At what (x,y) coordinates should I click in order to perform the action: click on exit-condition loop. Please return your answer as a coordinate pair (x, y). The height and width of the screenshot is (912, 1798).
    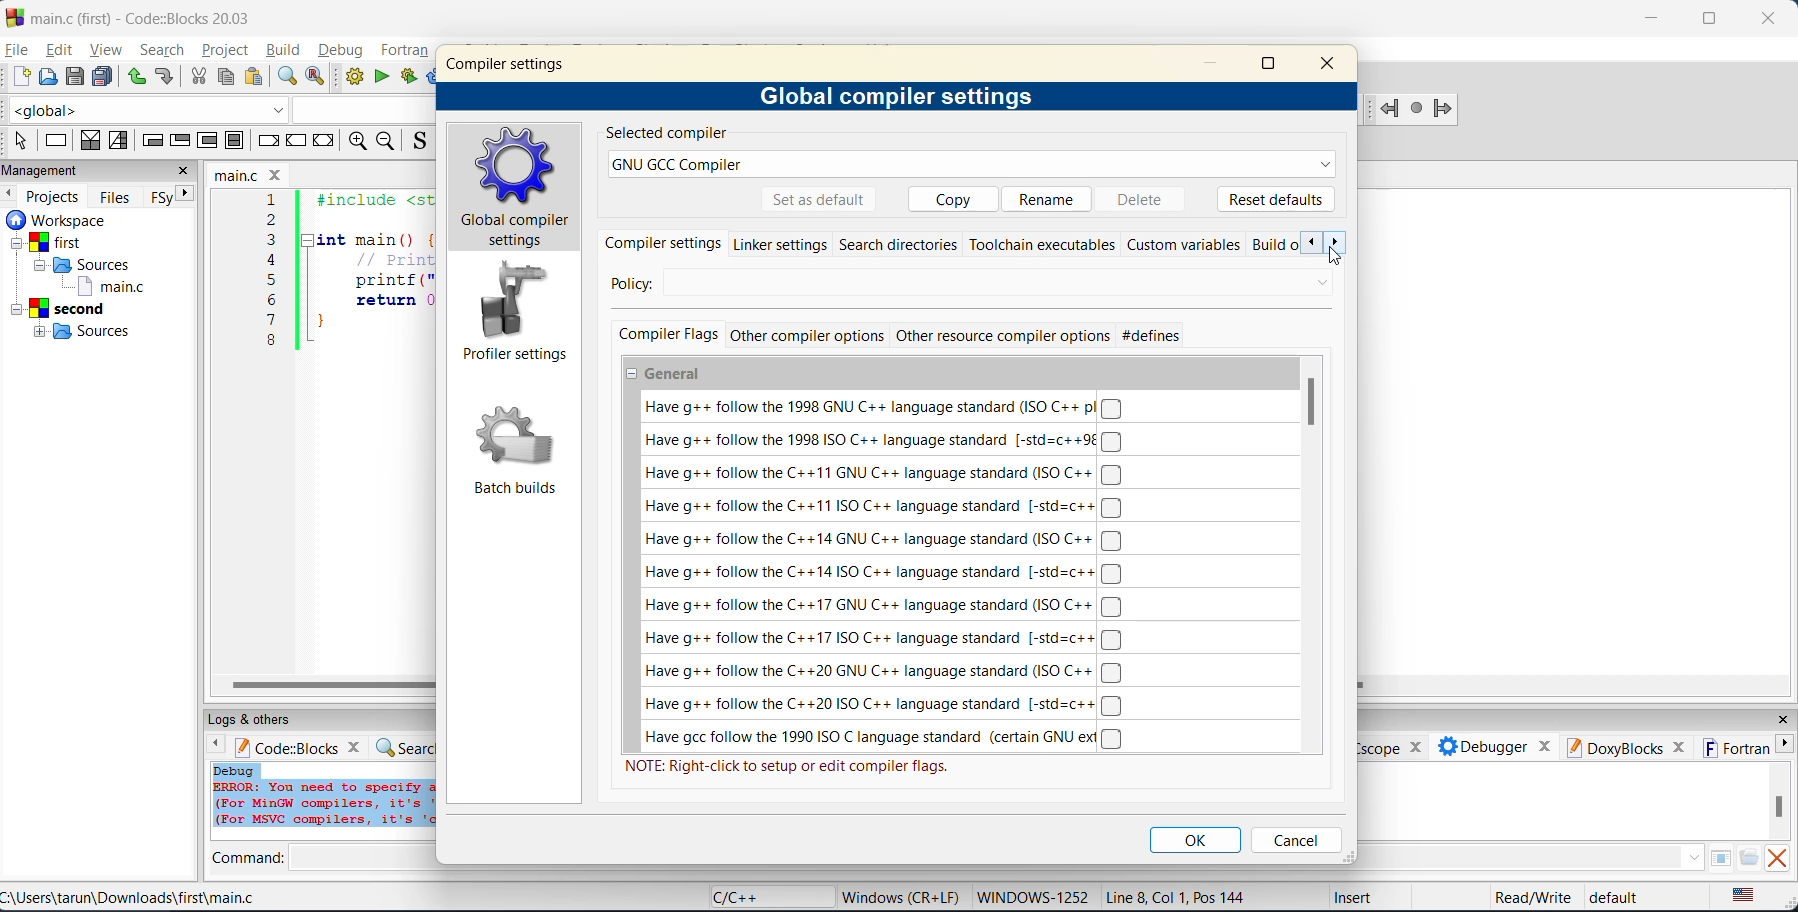
    Looking at the image, I should click on (183, 140).